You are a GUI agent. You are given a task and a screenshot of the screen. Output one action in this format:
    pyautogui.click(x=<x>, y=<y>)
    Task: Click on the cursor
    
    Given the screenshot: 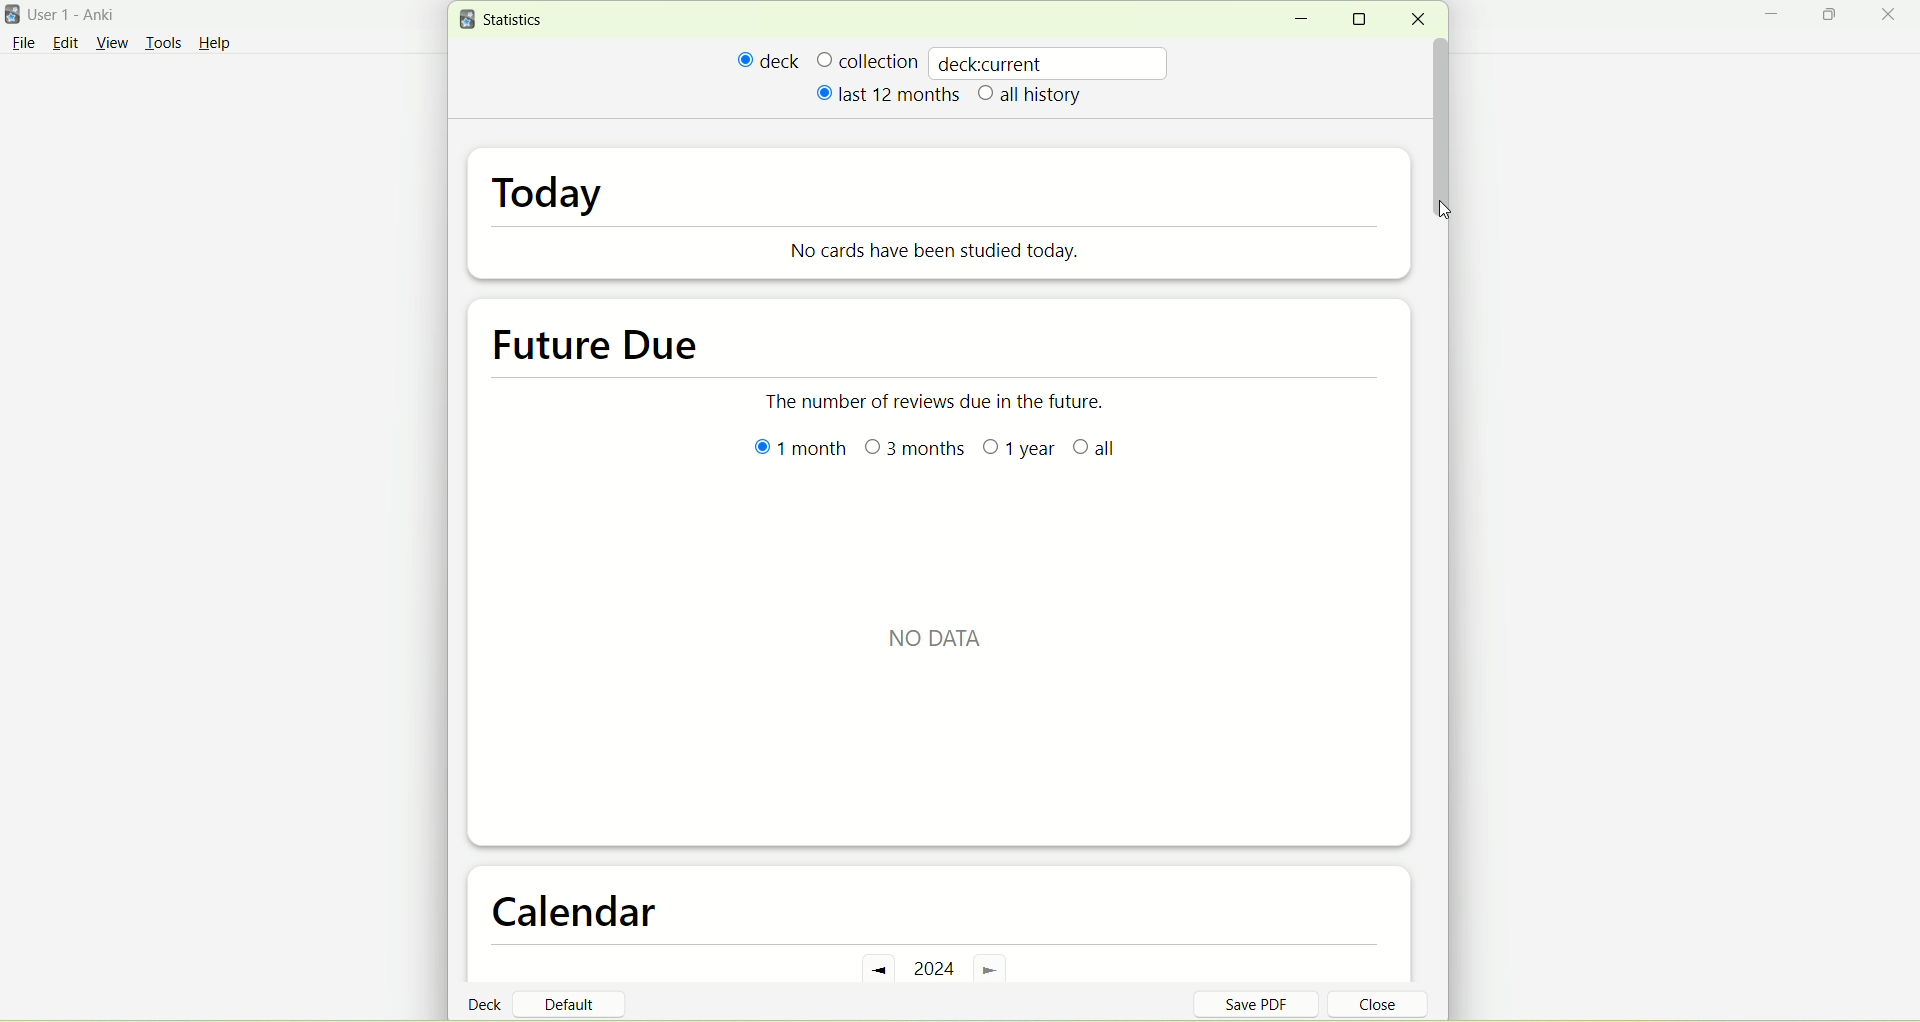 What is the action you would take?
    pyautogui.click(x=1445, y=210)
    